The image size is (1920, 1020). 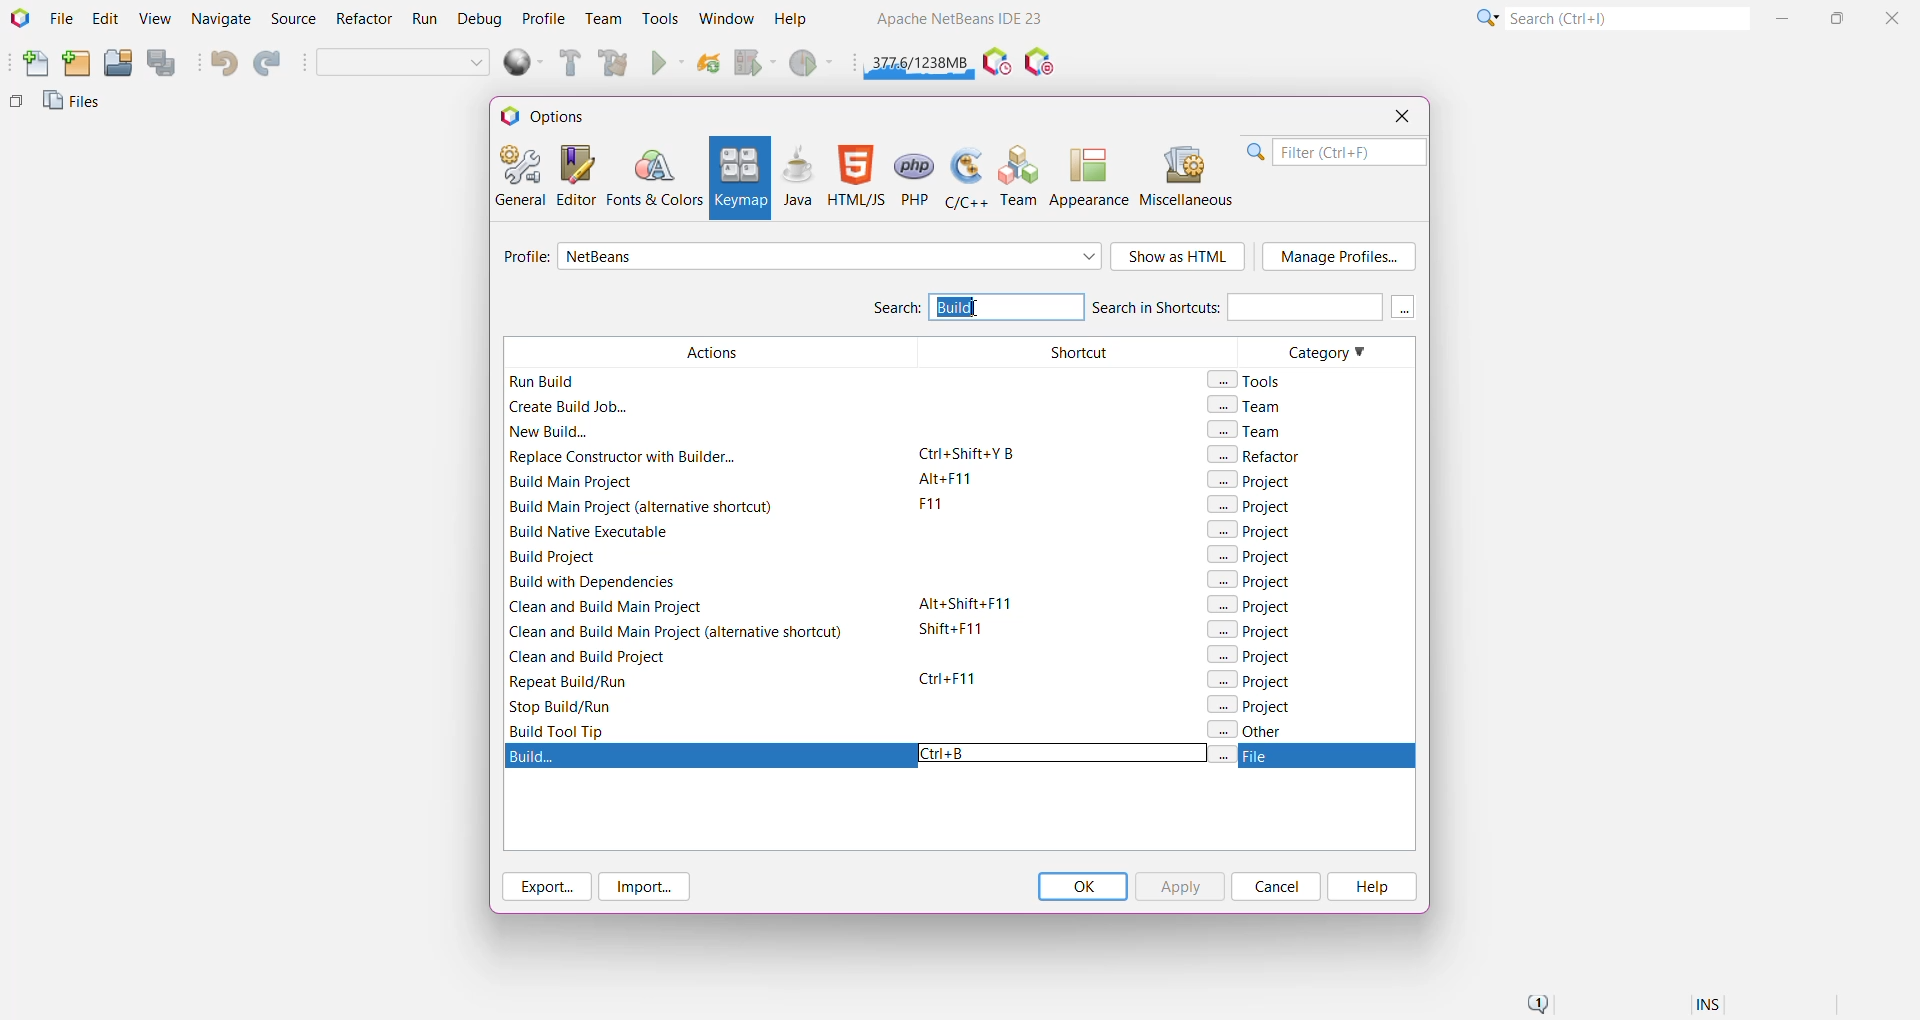 I want to click on Keyboard Shortcut set for Build Action, so click(x=960, y=758).